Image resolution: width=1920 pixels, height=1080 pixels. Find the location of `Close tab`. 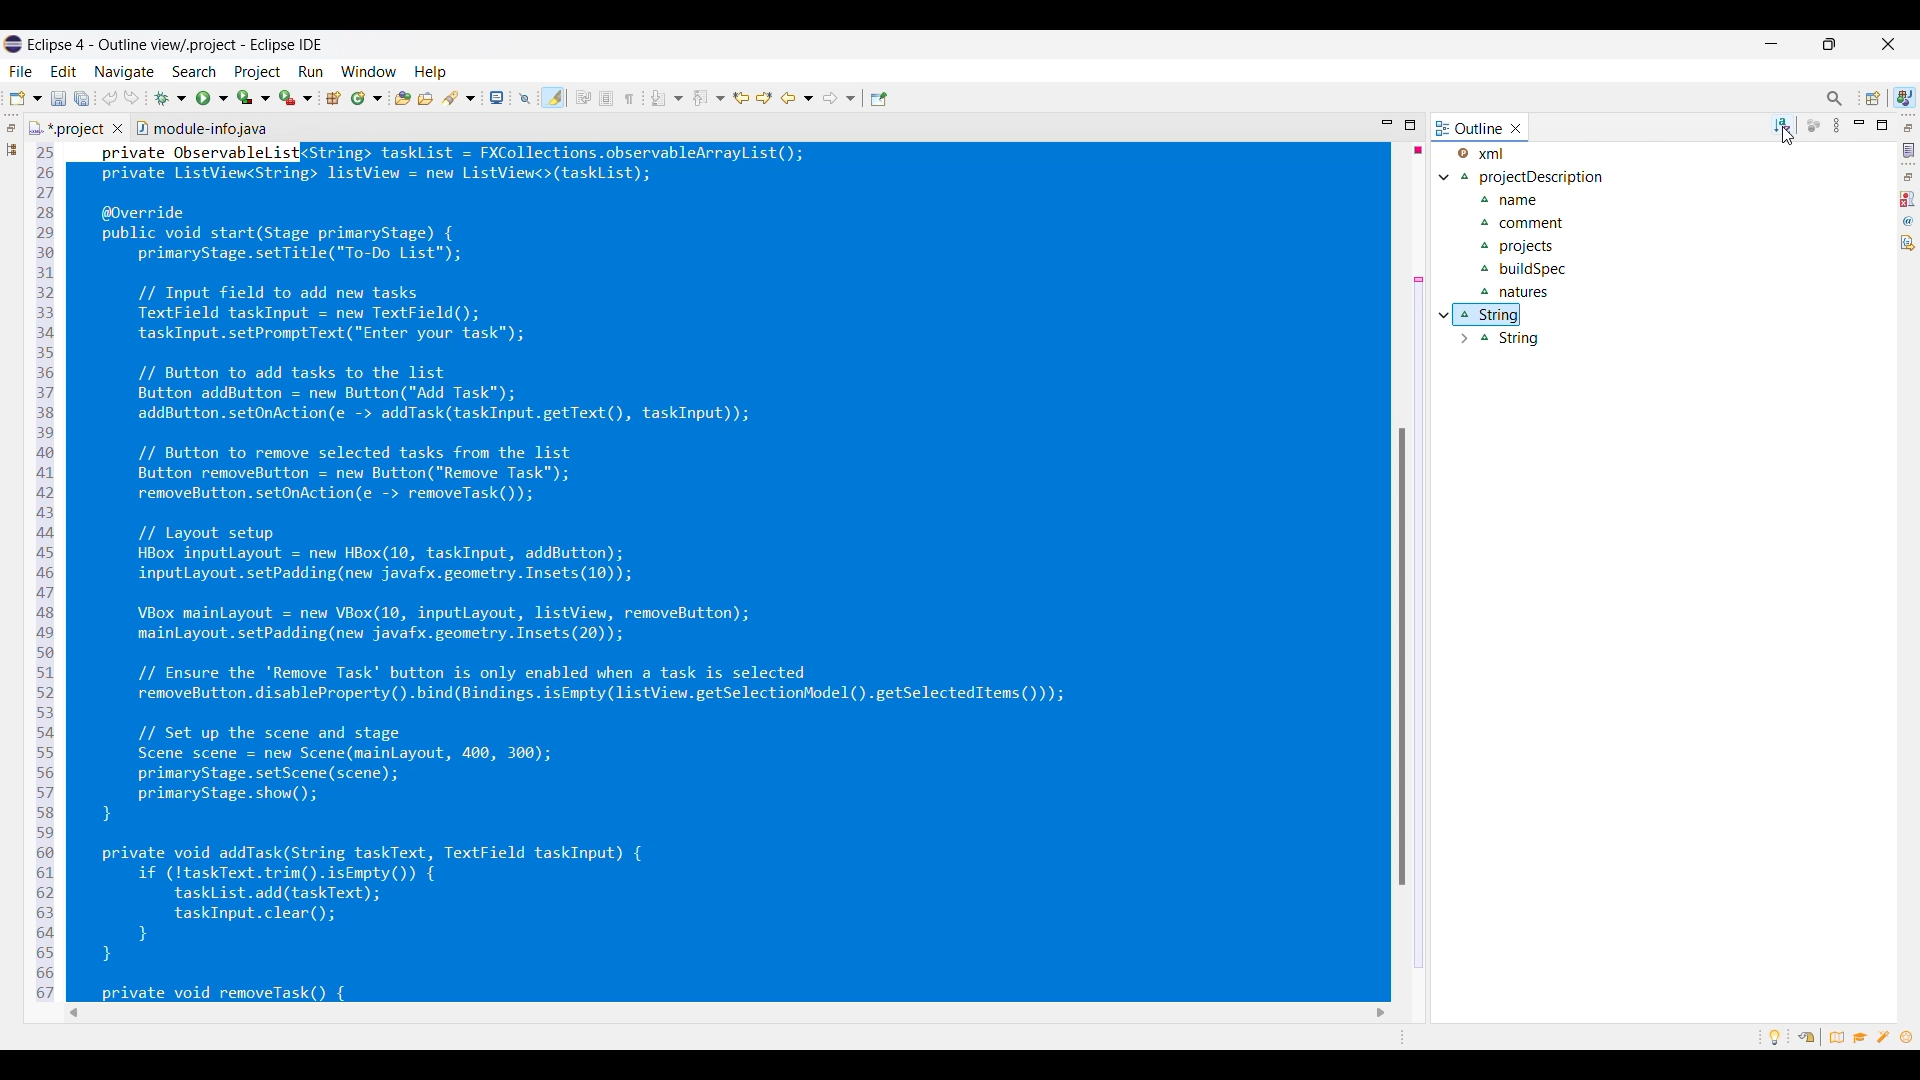

Close tab is located at coordinates (1516, 128).